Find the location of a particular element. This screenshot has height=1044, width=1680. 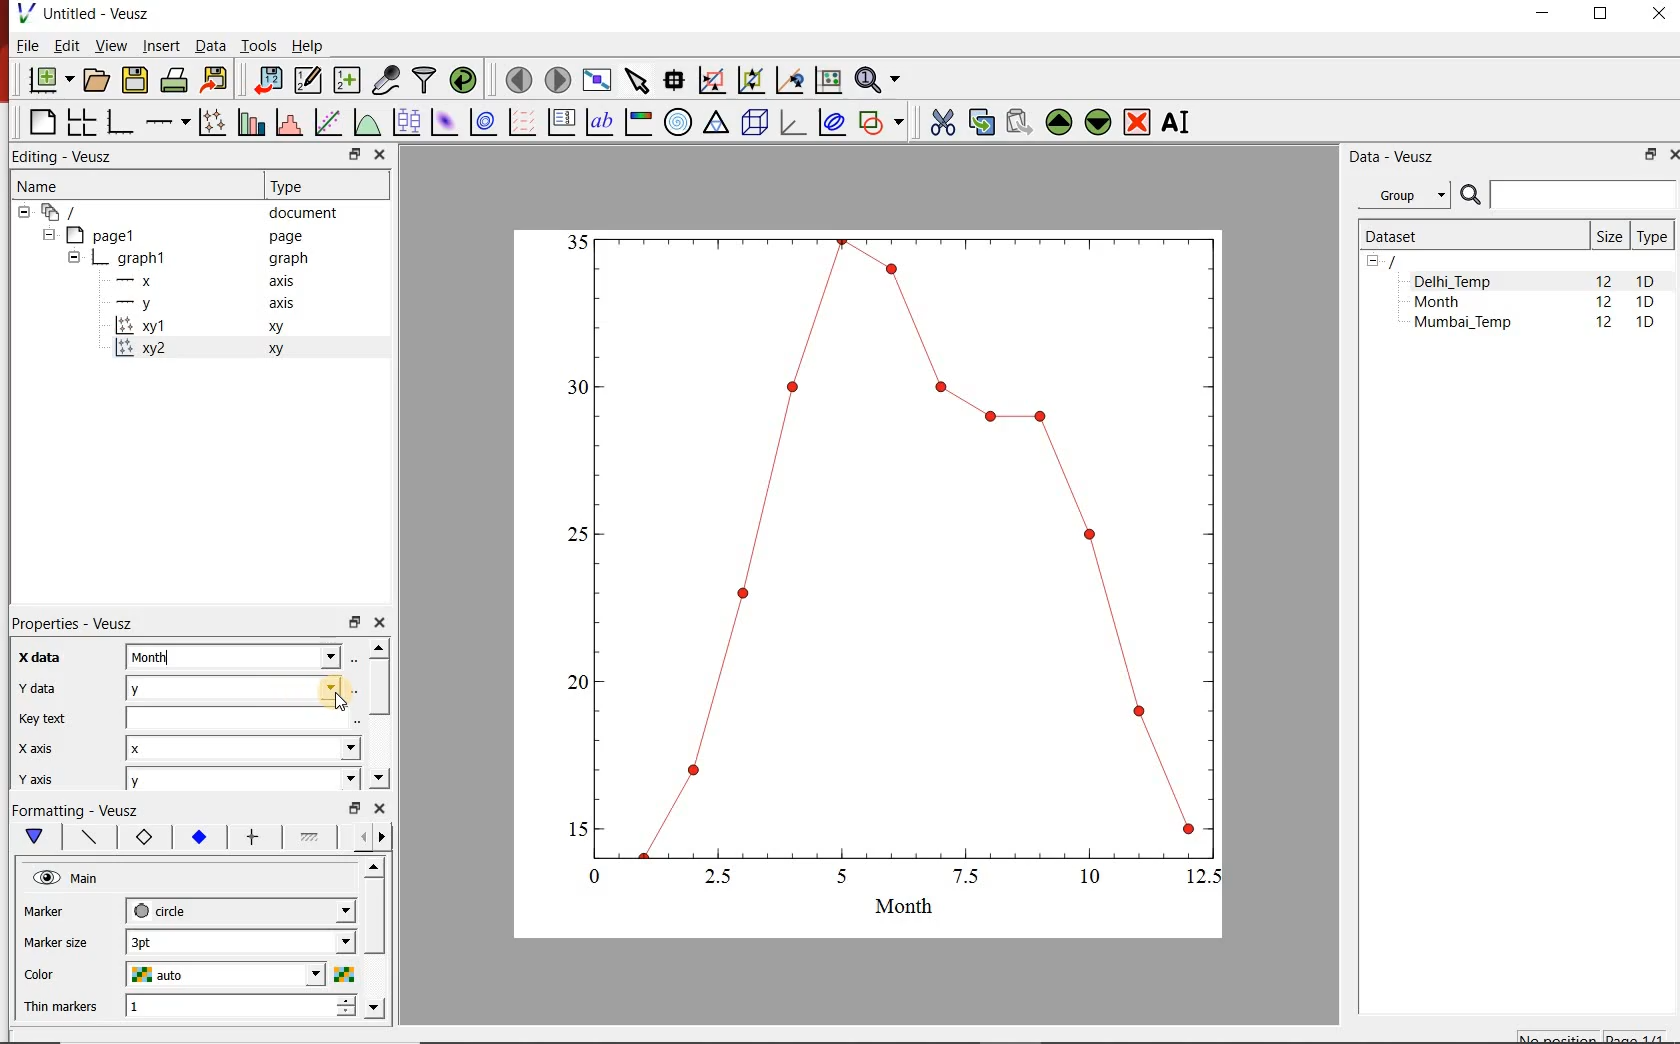

text label is located at coordinates (599, 122).